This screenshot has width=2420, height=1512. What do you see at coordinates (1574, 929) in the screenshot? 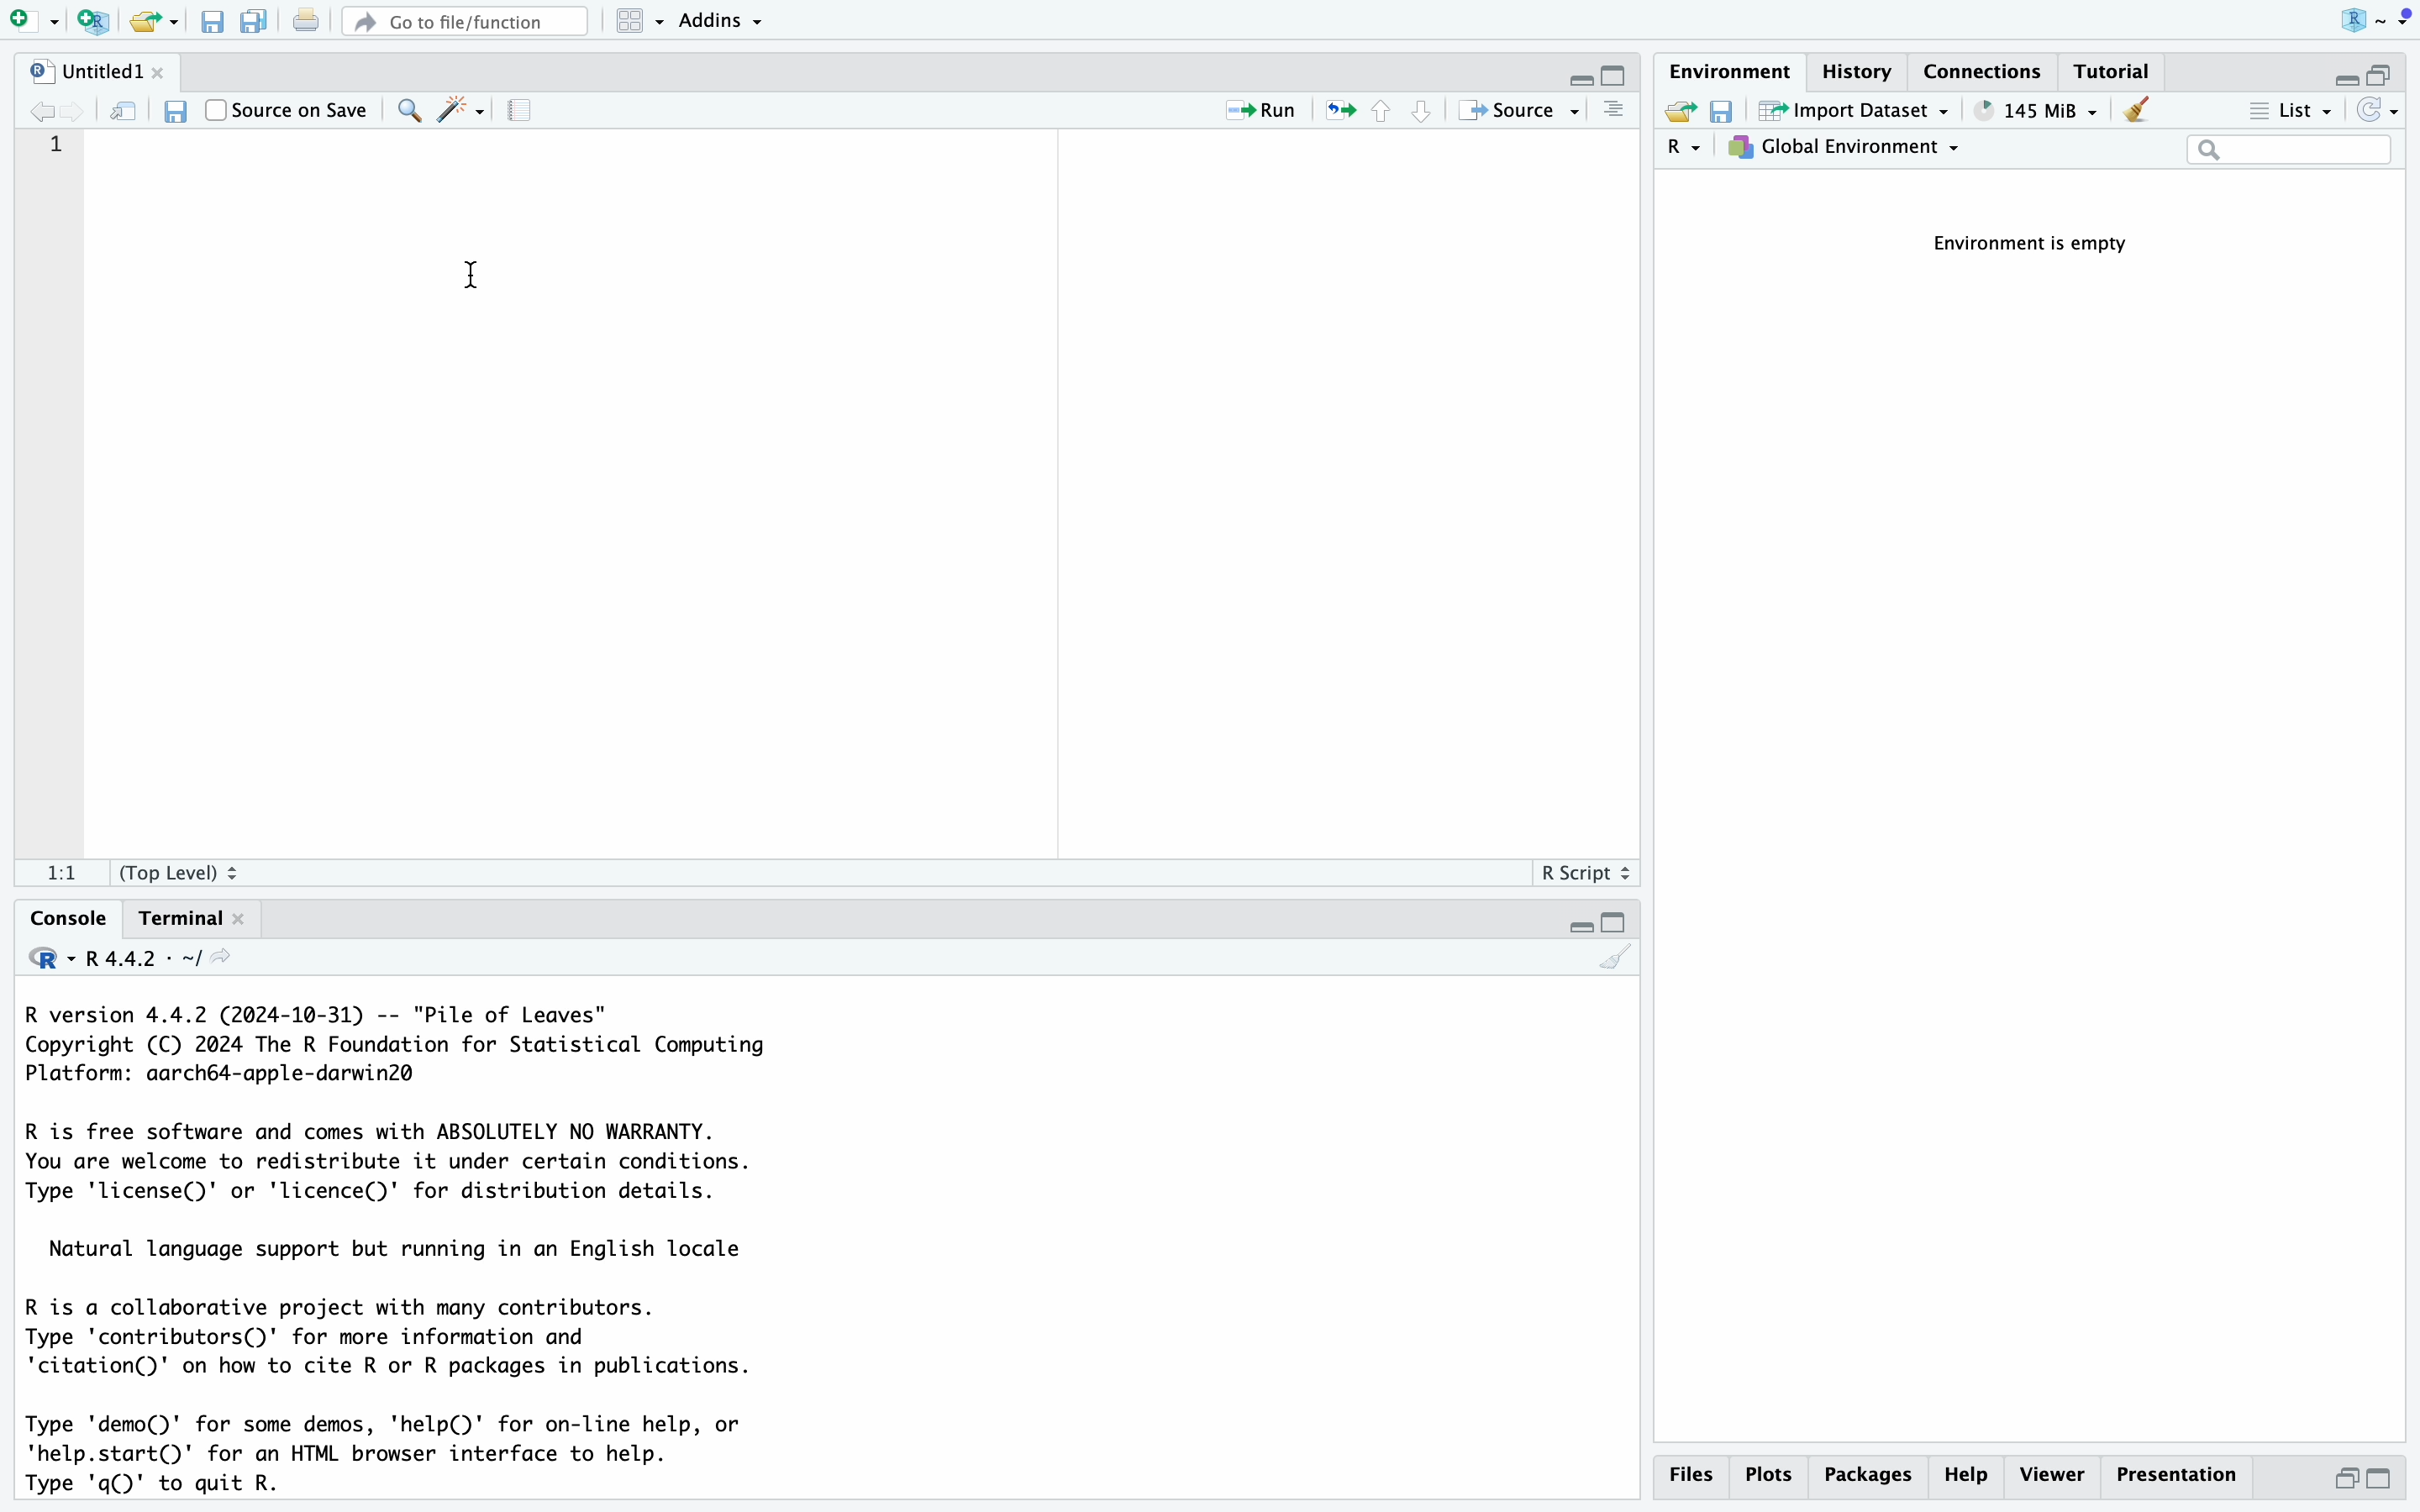
I see `minimize` at bounding box center [1574, 929].